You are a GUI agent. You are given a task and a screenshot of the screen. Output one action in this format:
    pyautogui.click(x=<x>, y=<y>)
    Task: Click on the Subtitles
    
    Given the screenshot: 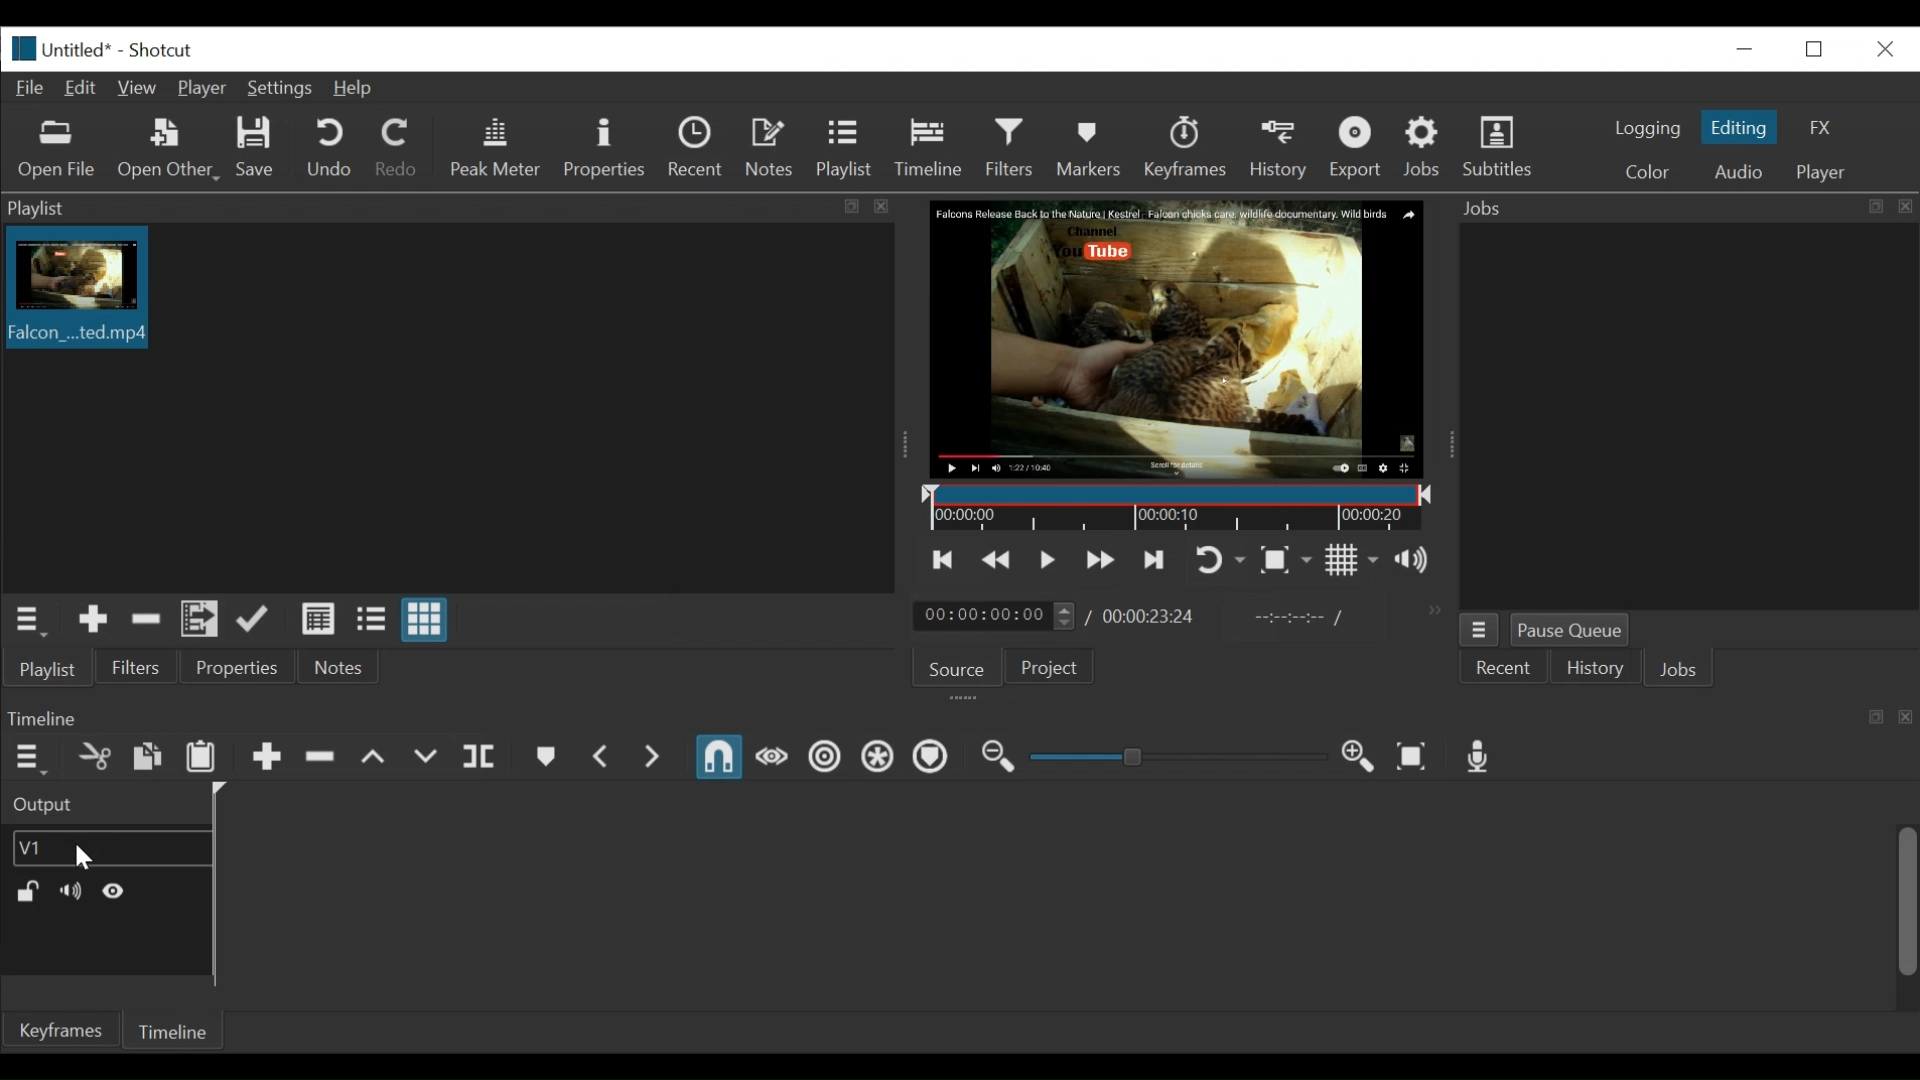 What is the action you would take?
    pyautogui.click(x=1501, y=147)
    